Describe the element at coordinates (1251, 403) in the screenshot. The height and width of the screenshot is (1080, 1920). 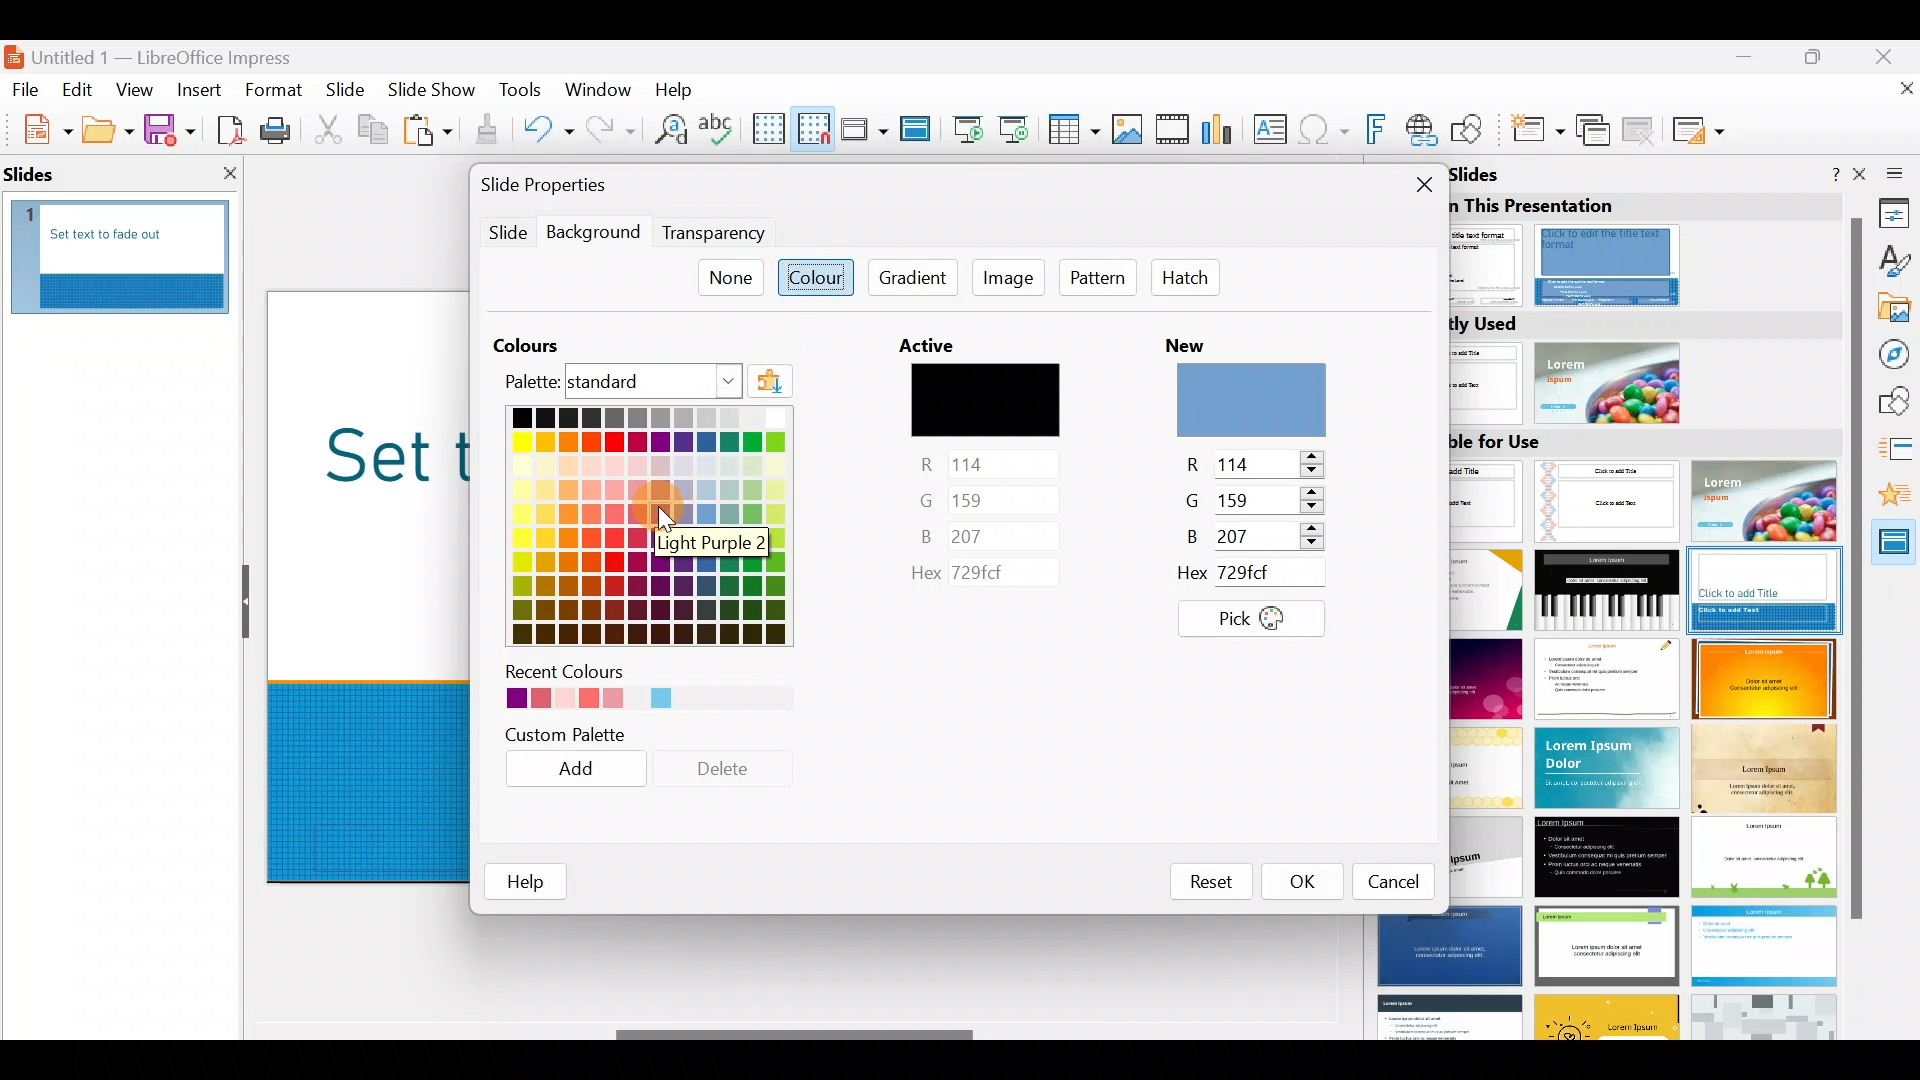
I see `preview` at that location.